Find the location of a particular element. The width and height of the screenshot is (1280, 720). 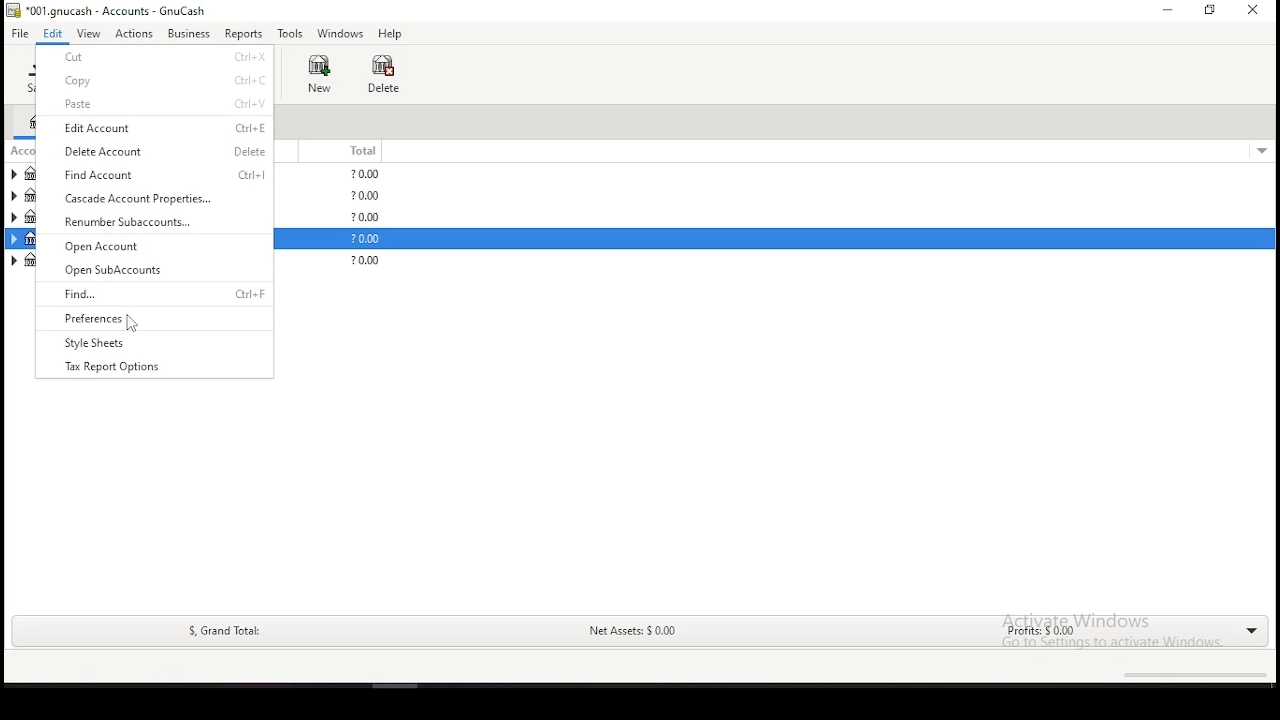

help is located at coordinates (390, 35).